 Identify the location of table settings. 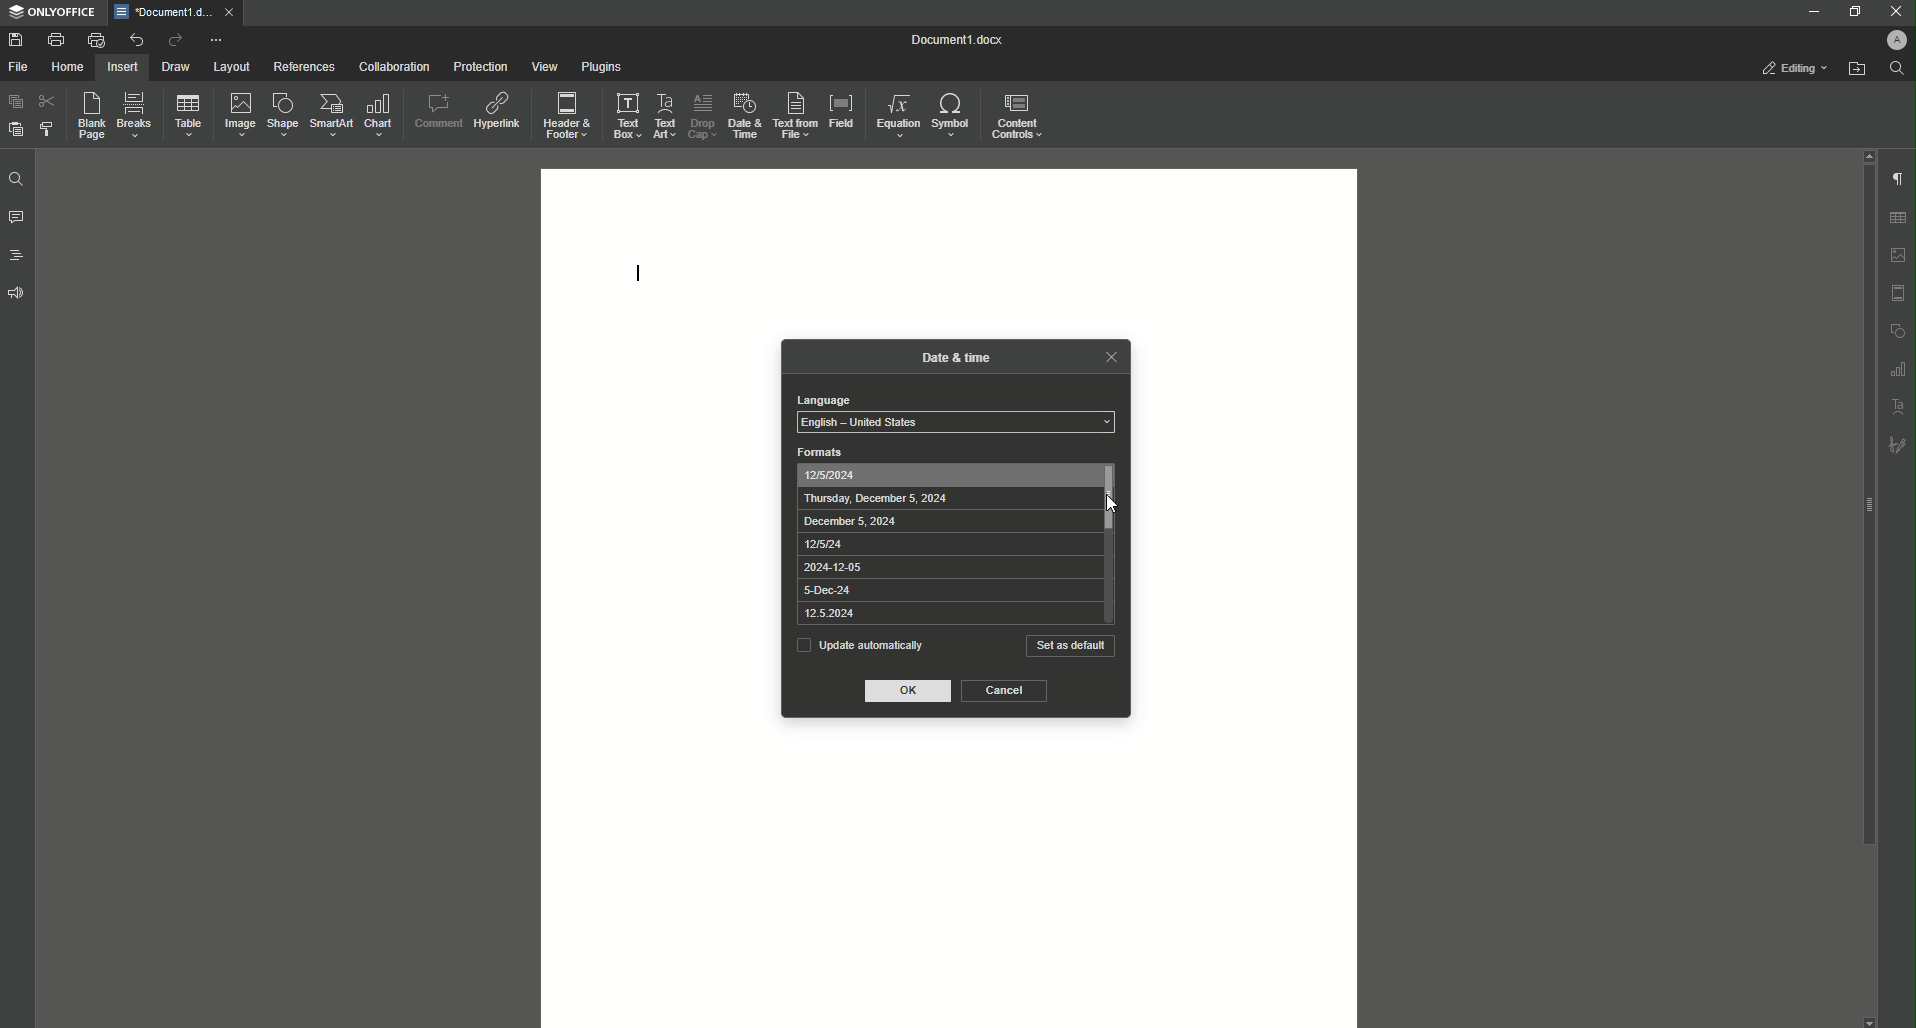
(1897, 218).